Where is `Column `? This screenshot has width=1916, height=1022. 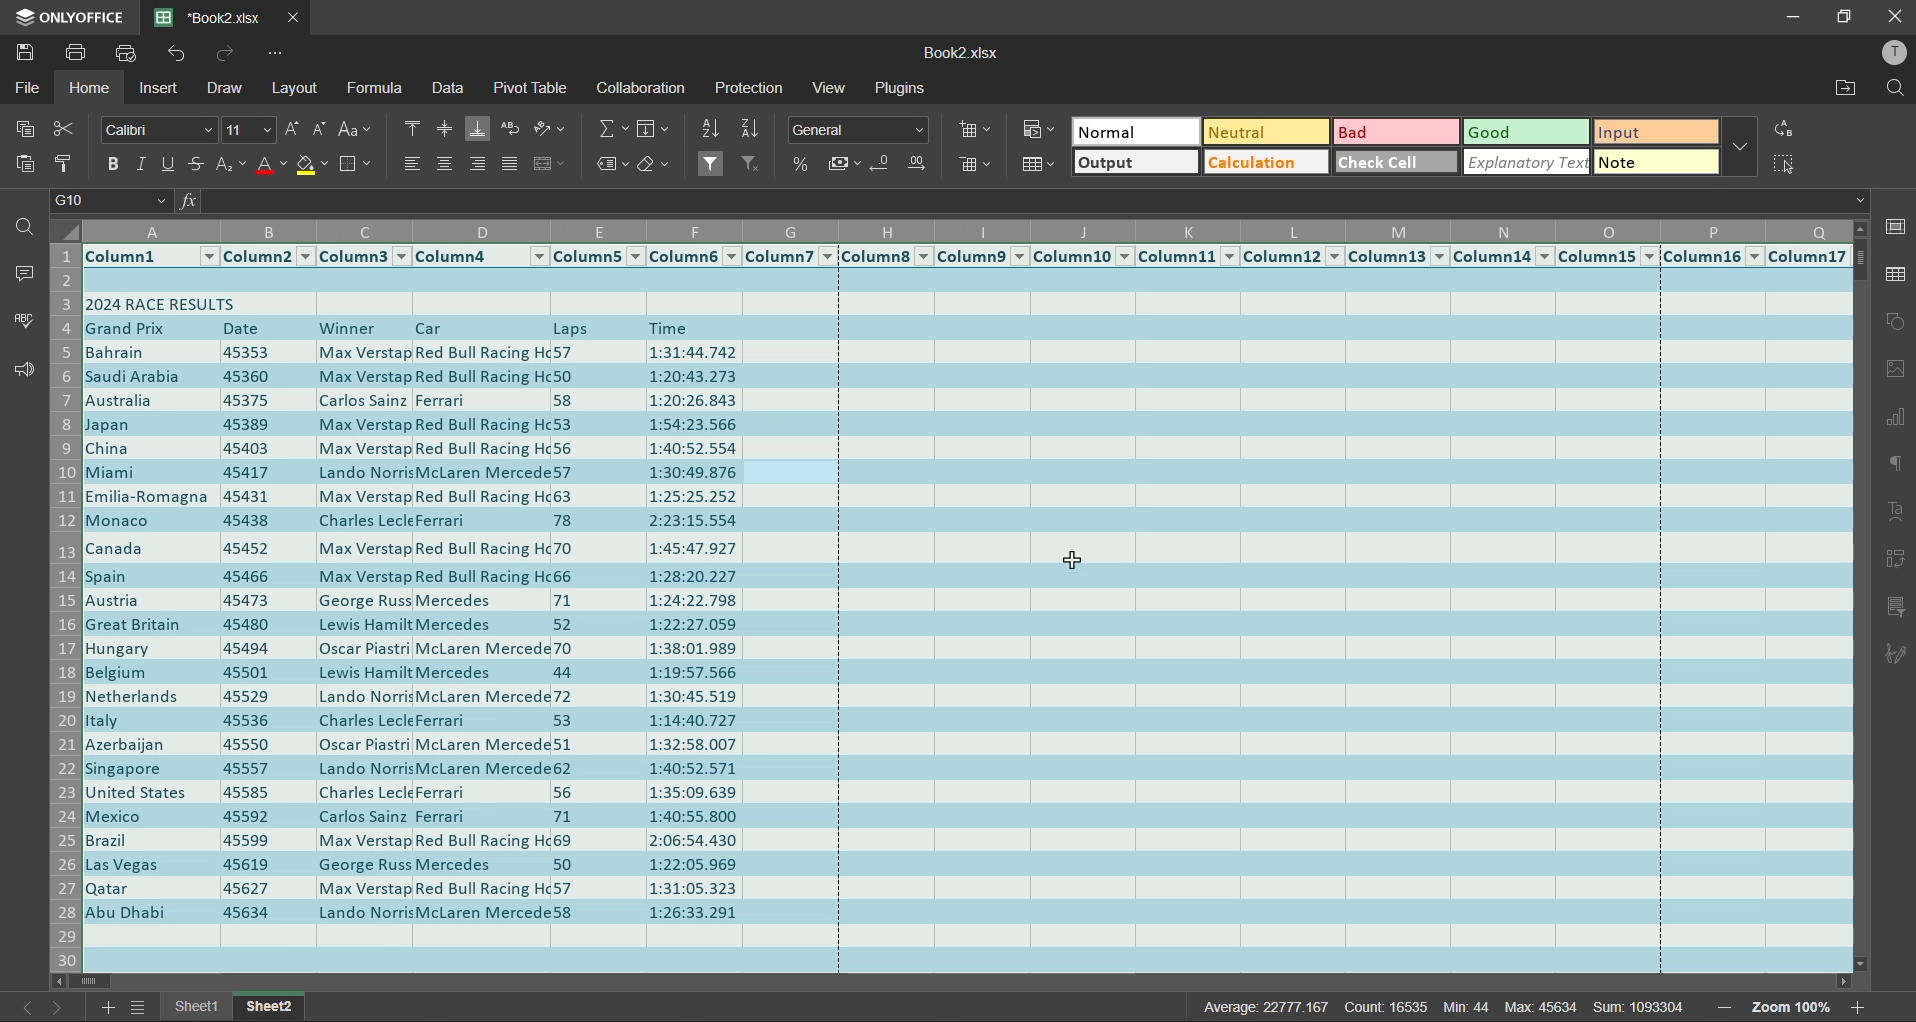
Column  is located at coordinates (1506, 258).